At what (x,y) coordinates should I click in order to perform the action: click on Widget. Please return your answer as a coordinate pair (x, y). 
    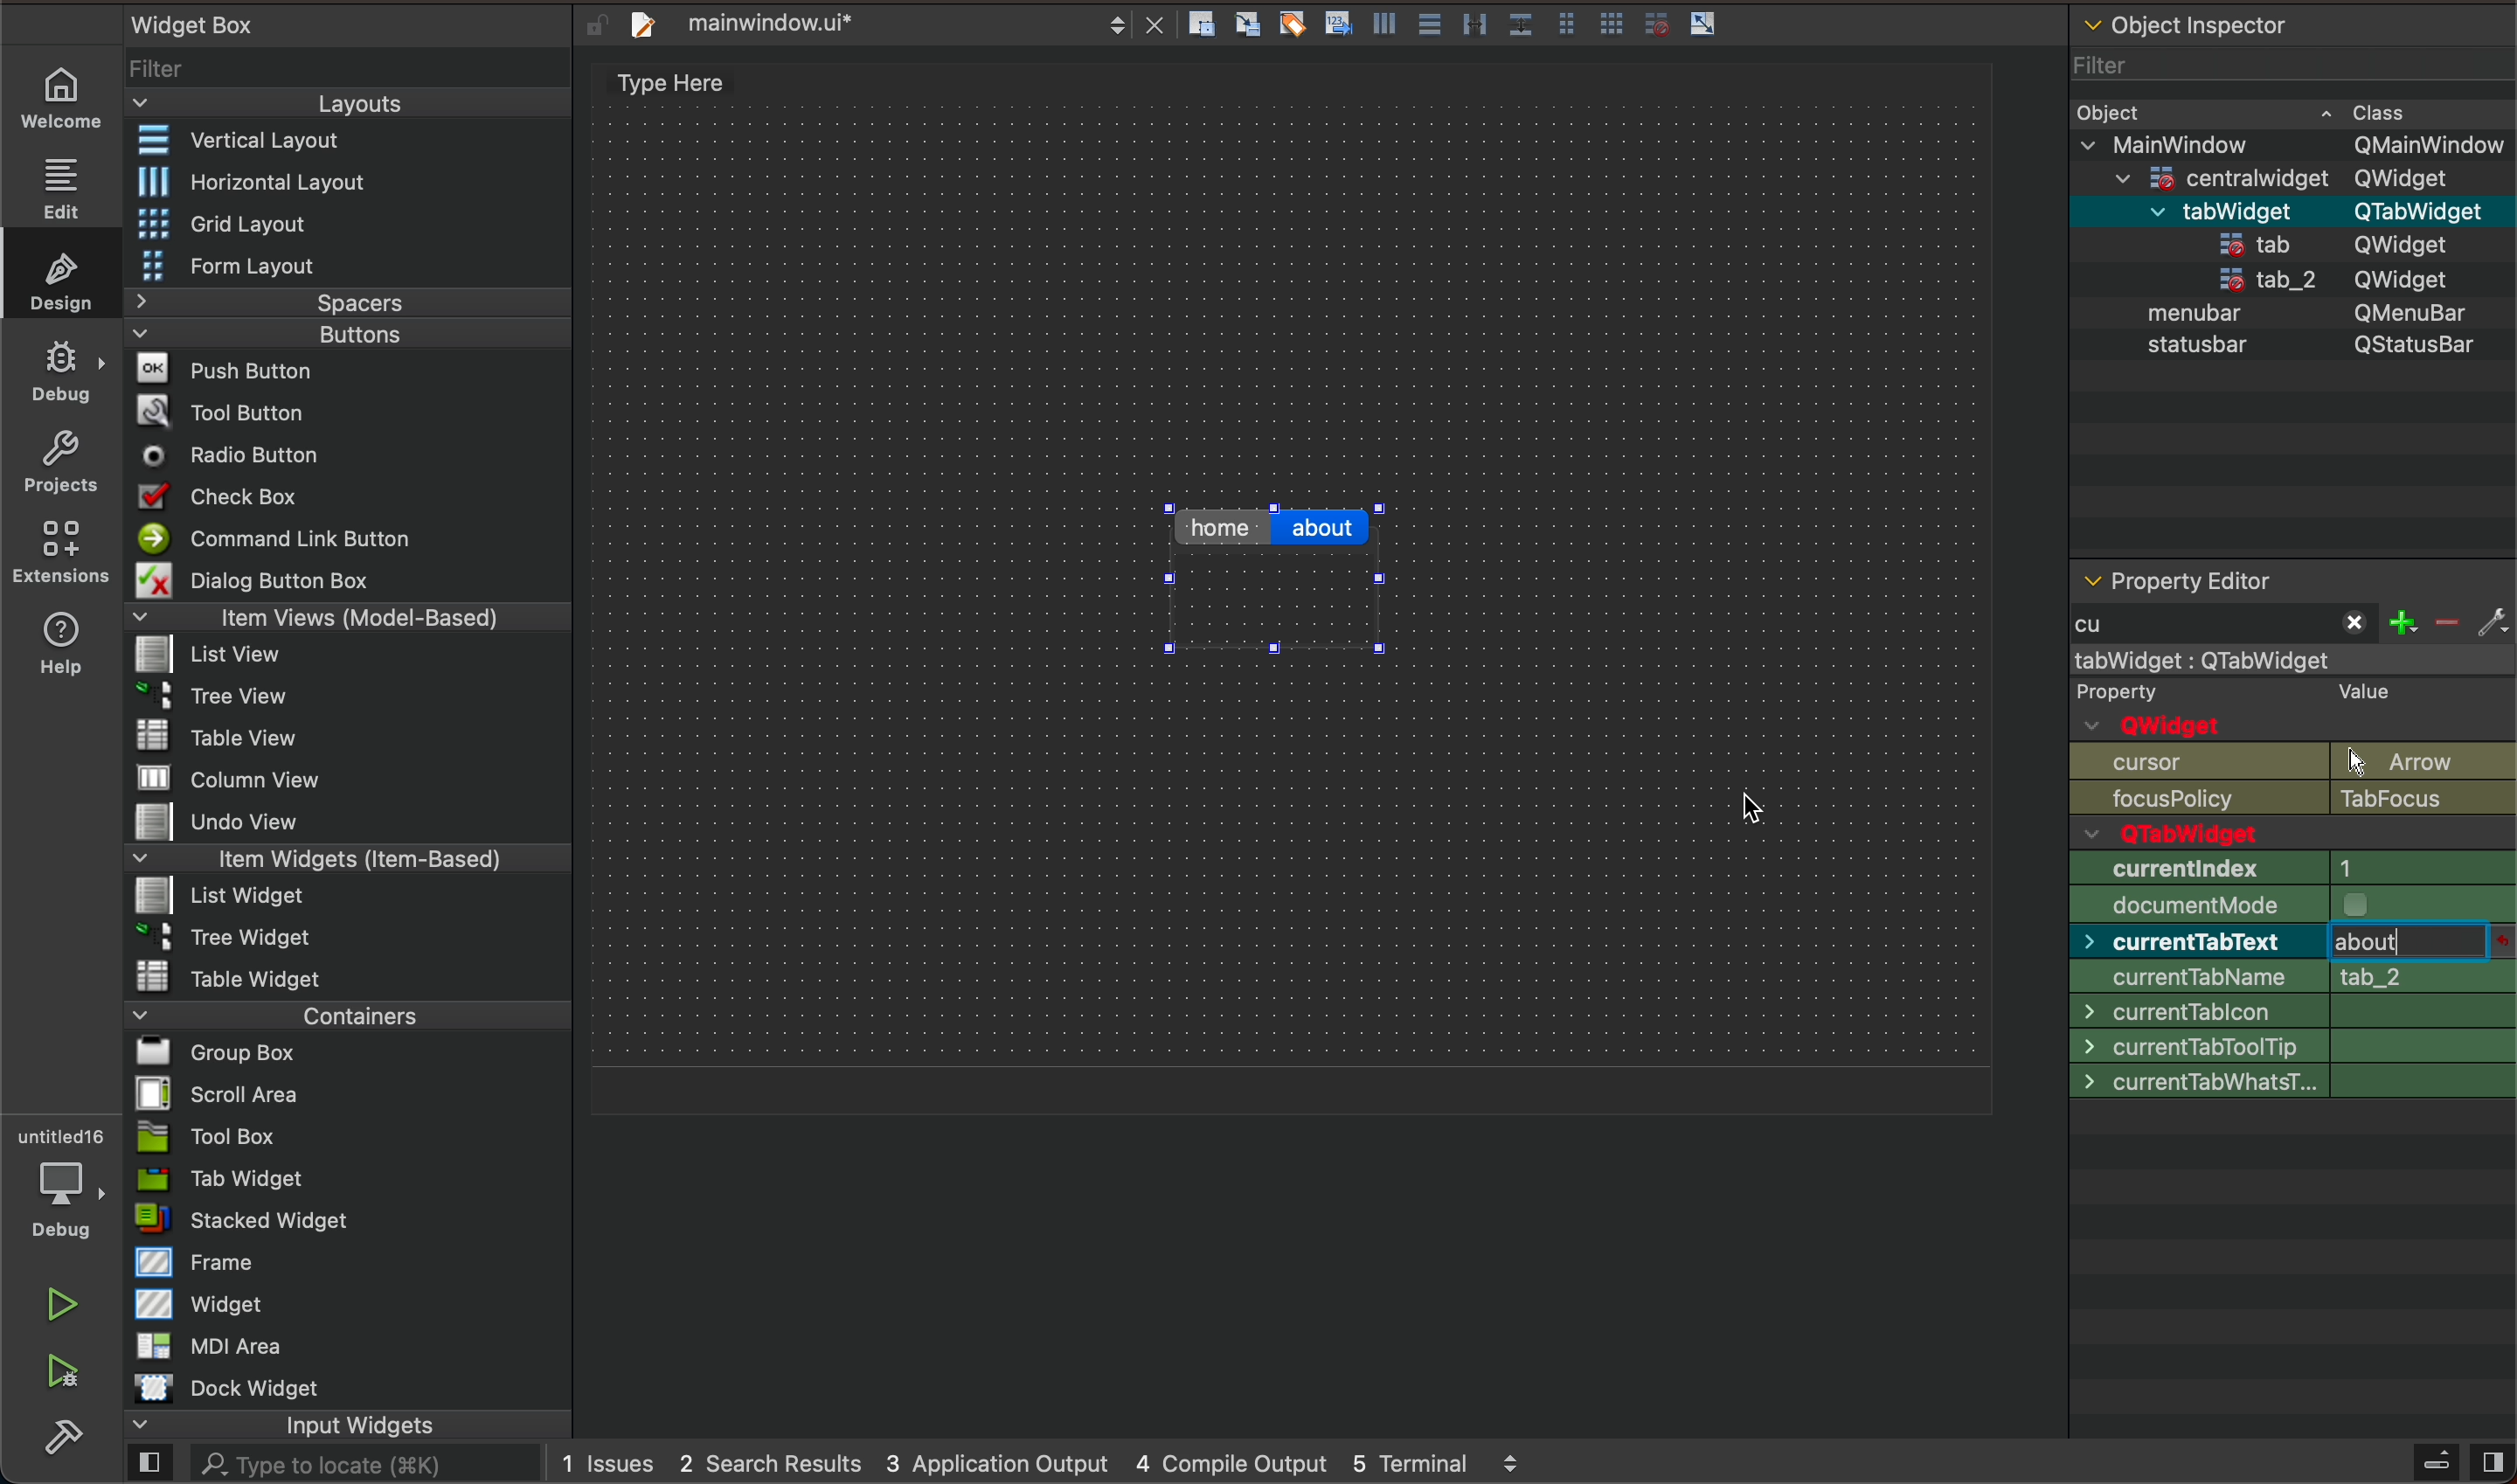
    Looking at the image, I should click on (202, 1304).